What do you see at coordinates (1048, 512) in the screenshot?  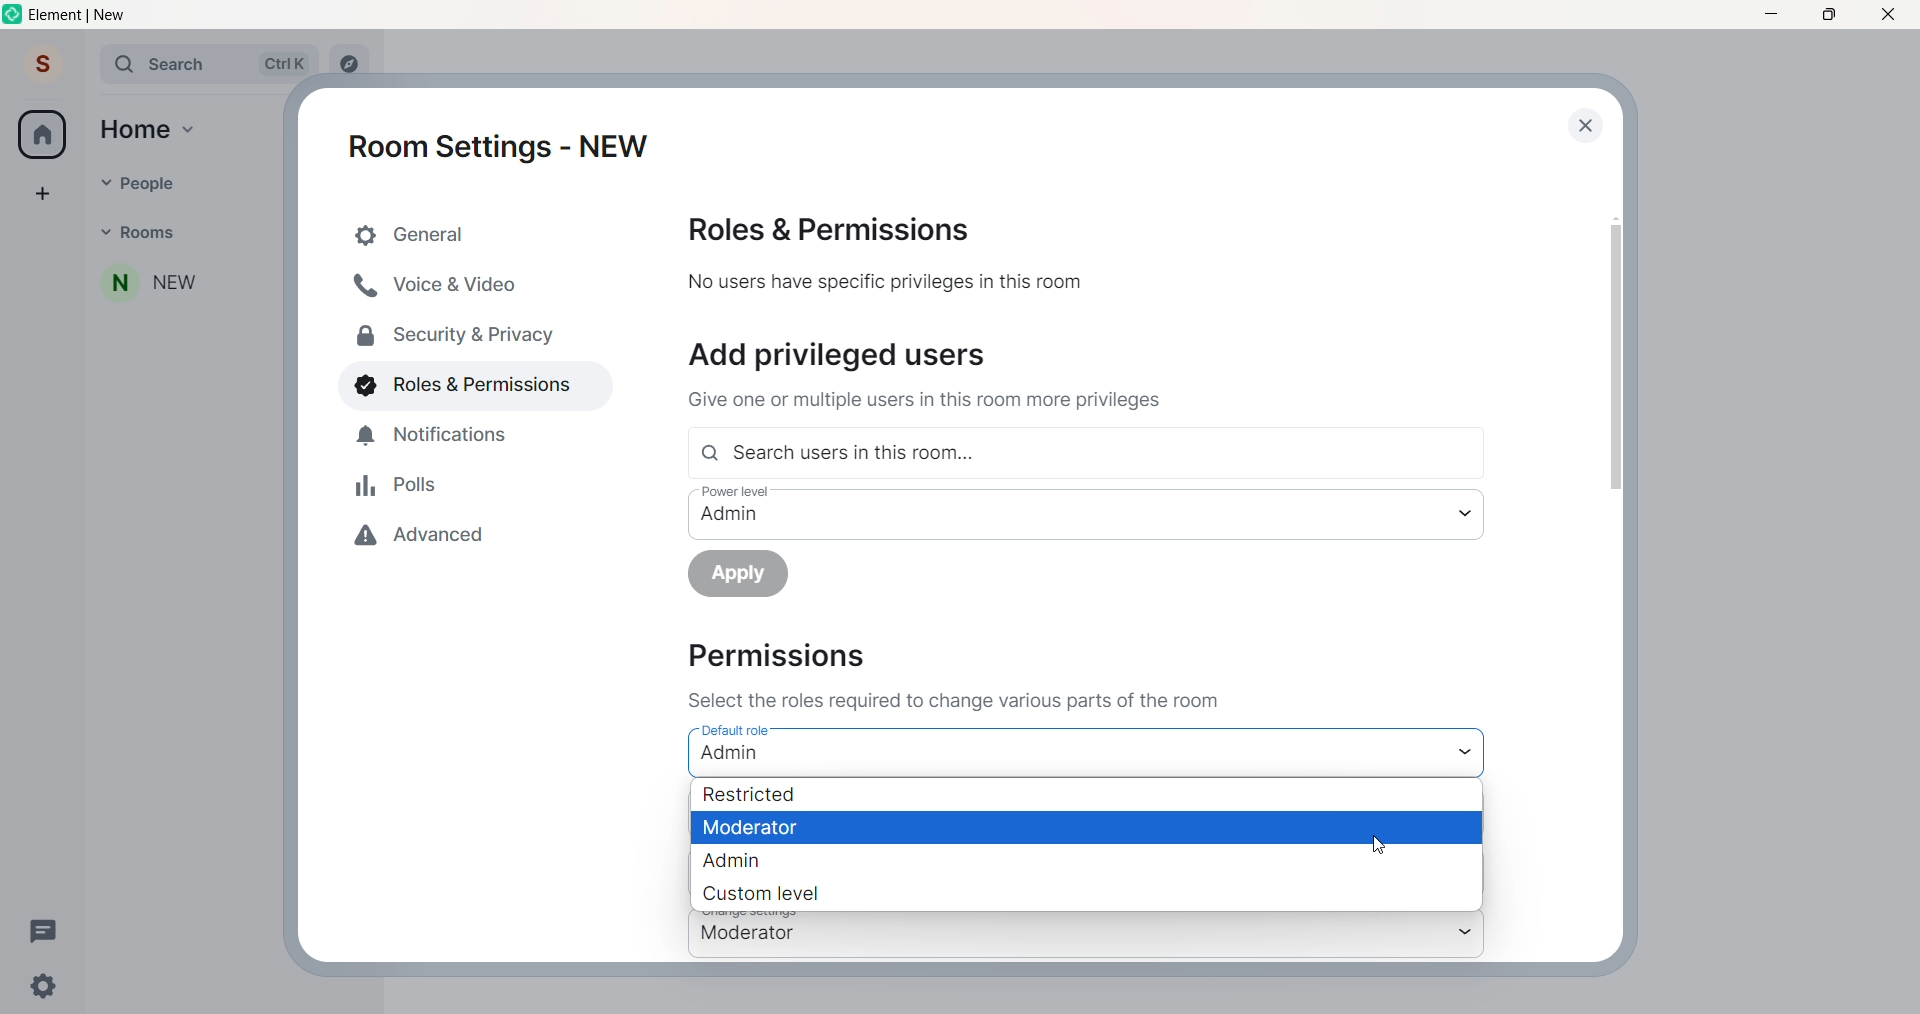 I see `power level` at bounding box center [1048, 512].